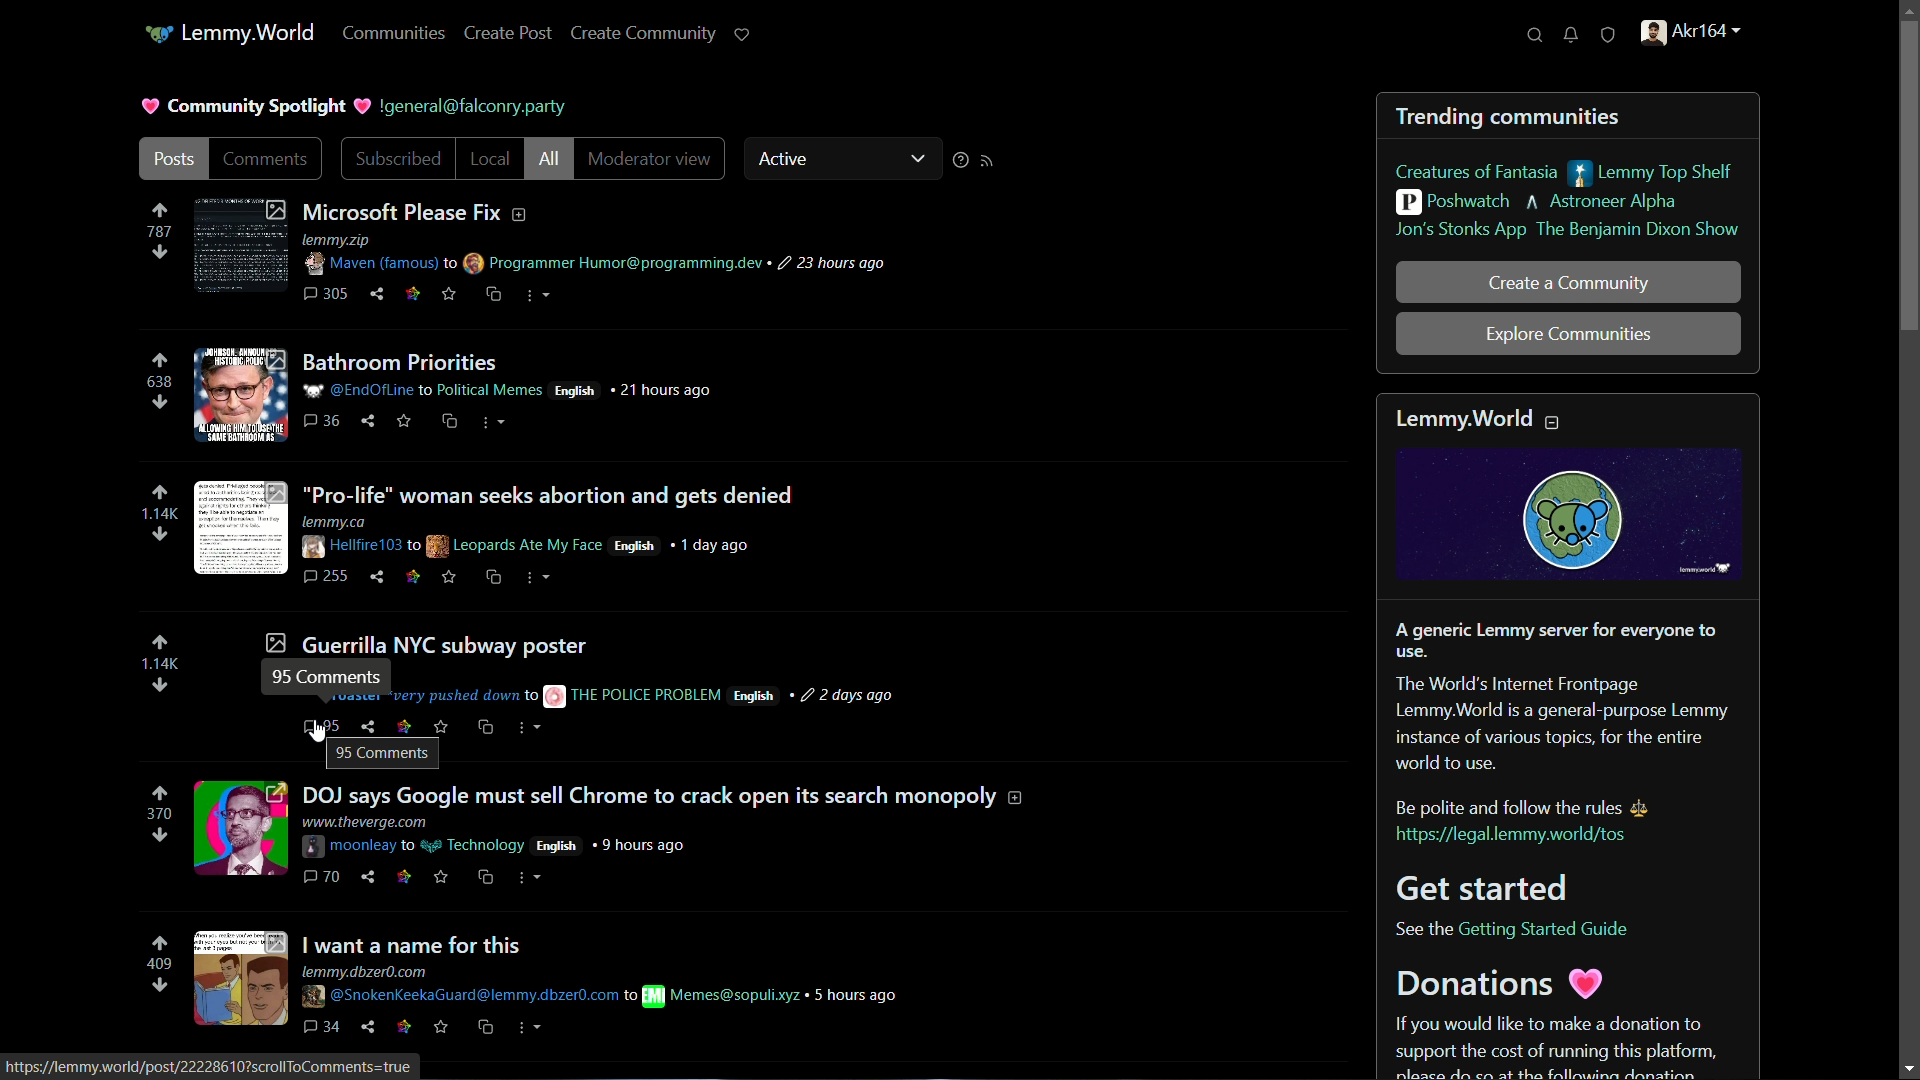 The height and width of the screenshot is (1080, 1920). I want to click on icon, so click(403, 722).